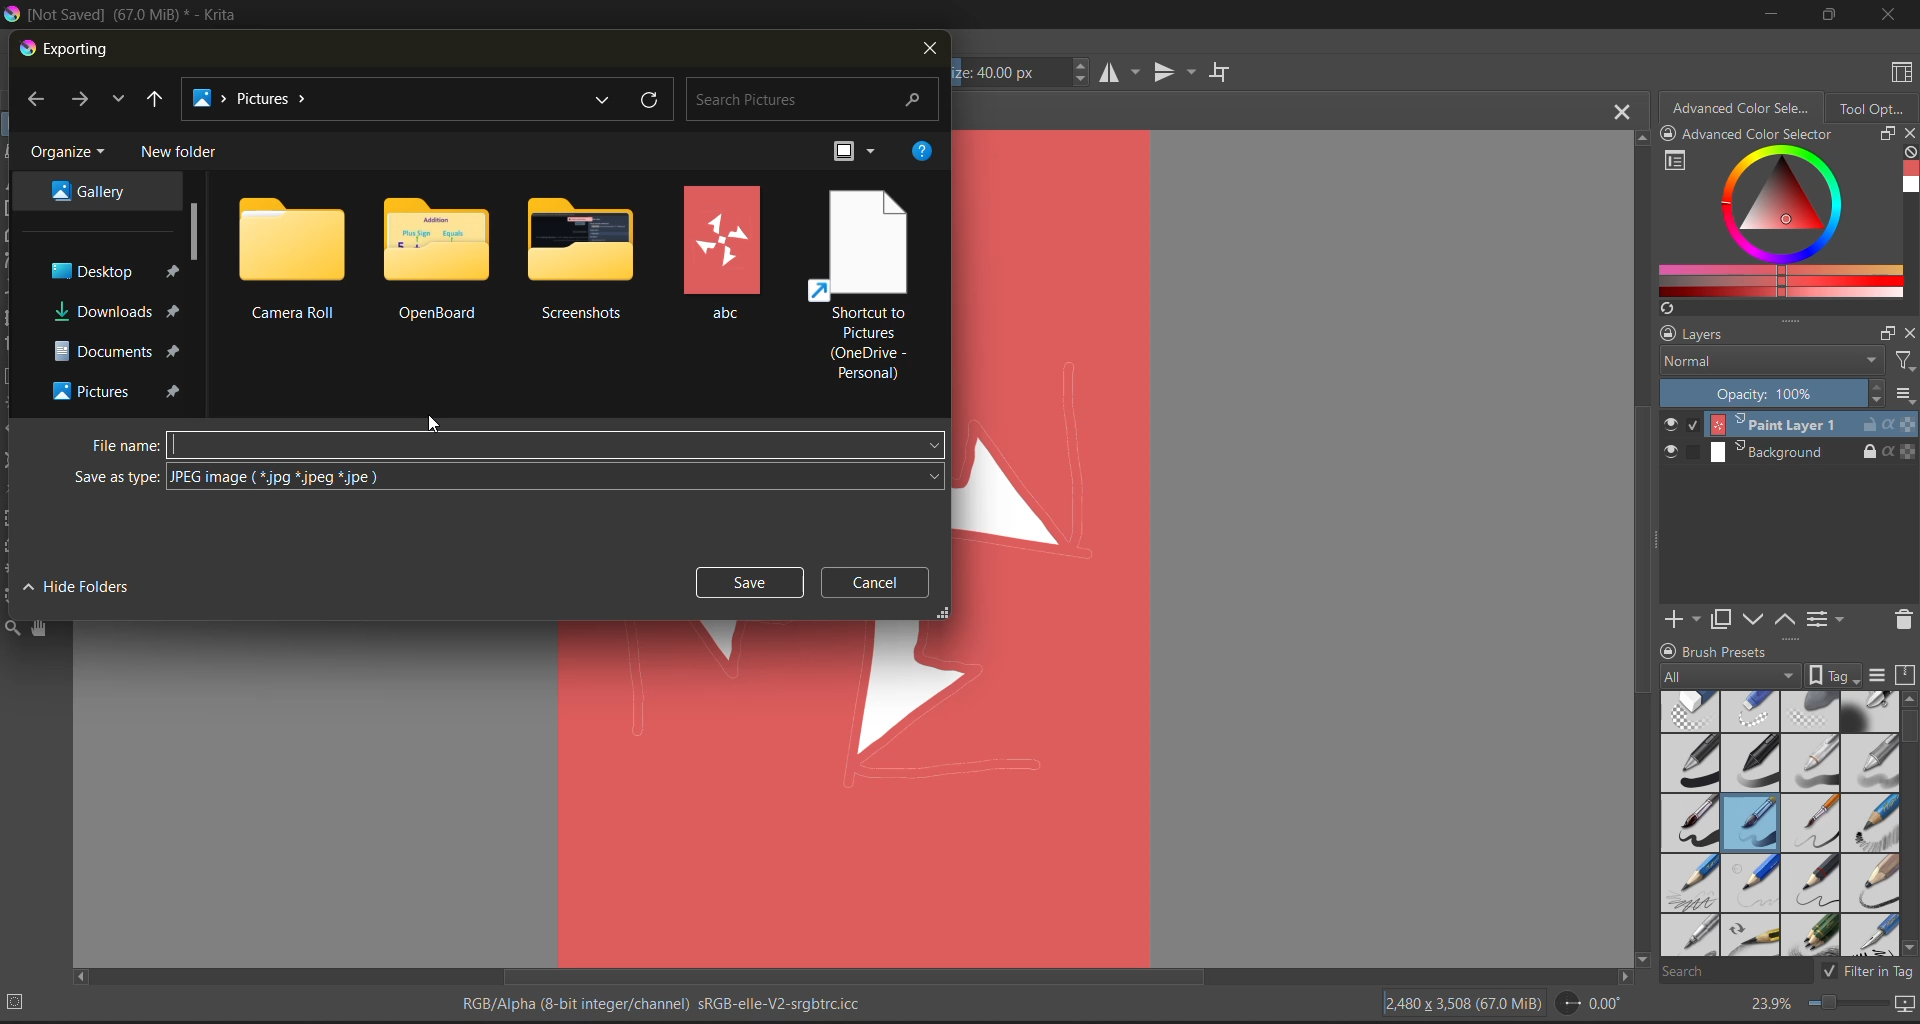  Describe the element at coordinates (1888, 17) in the screenshot. I see `close` at that location.